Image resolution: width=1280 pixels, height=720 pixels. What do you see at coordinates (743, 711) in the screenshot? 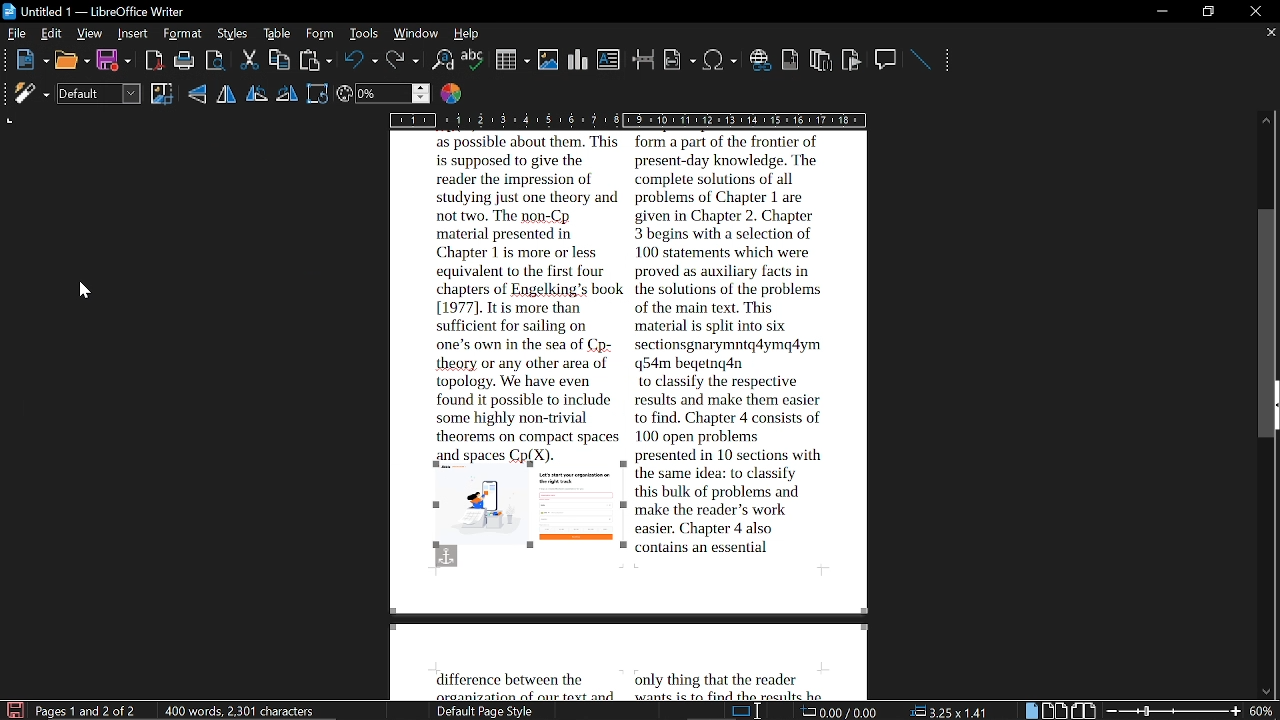
I see `standard selection` at bounding box center [743, 711].